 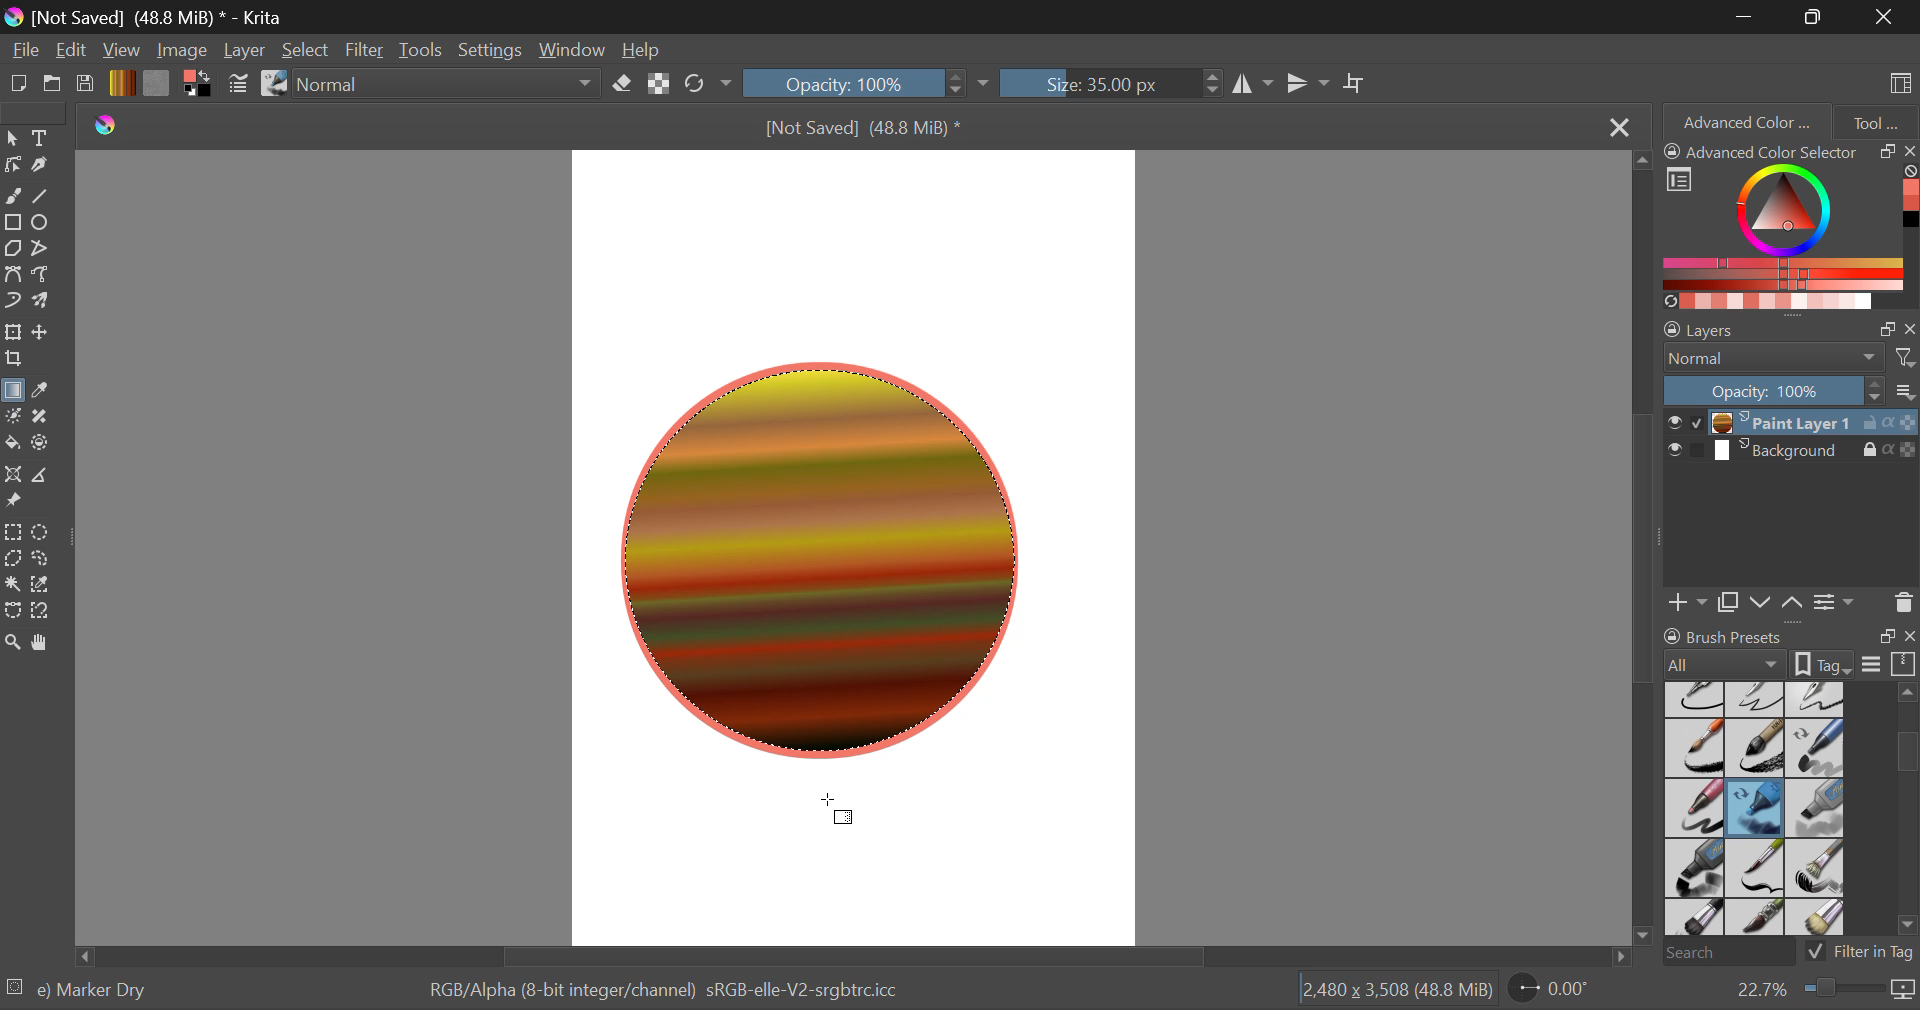 I want to click on Move a layer, so click(x=43, y=332).